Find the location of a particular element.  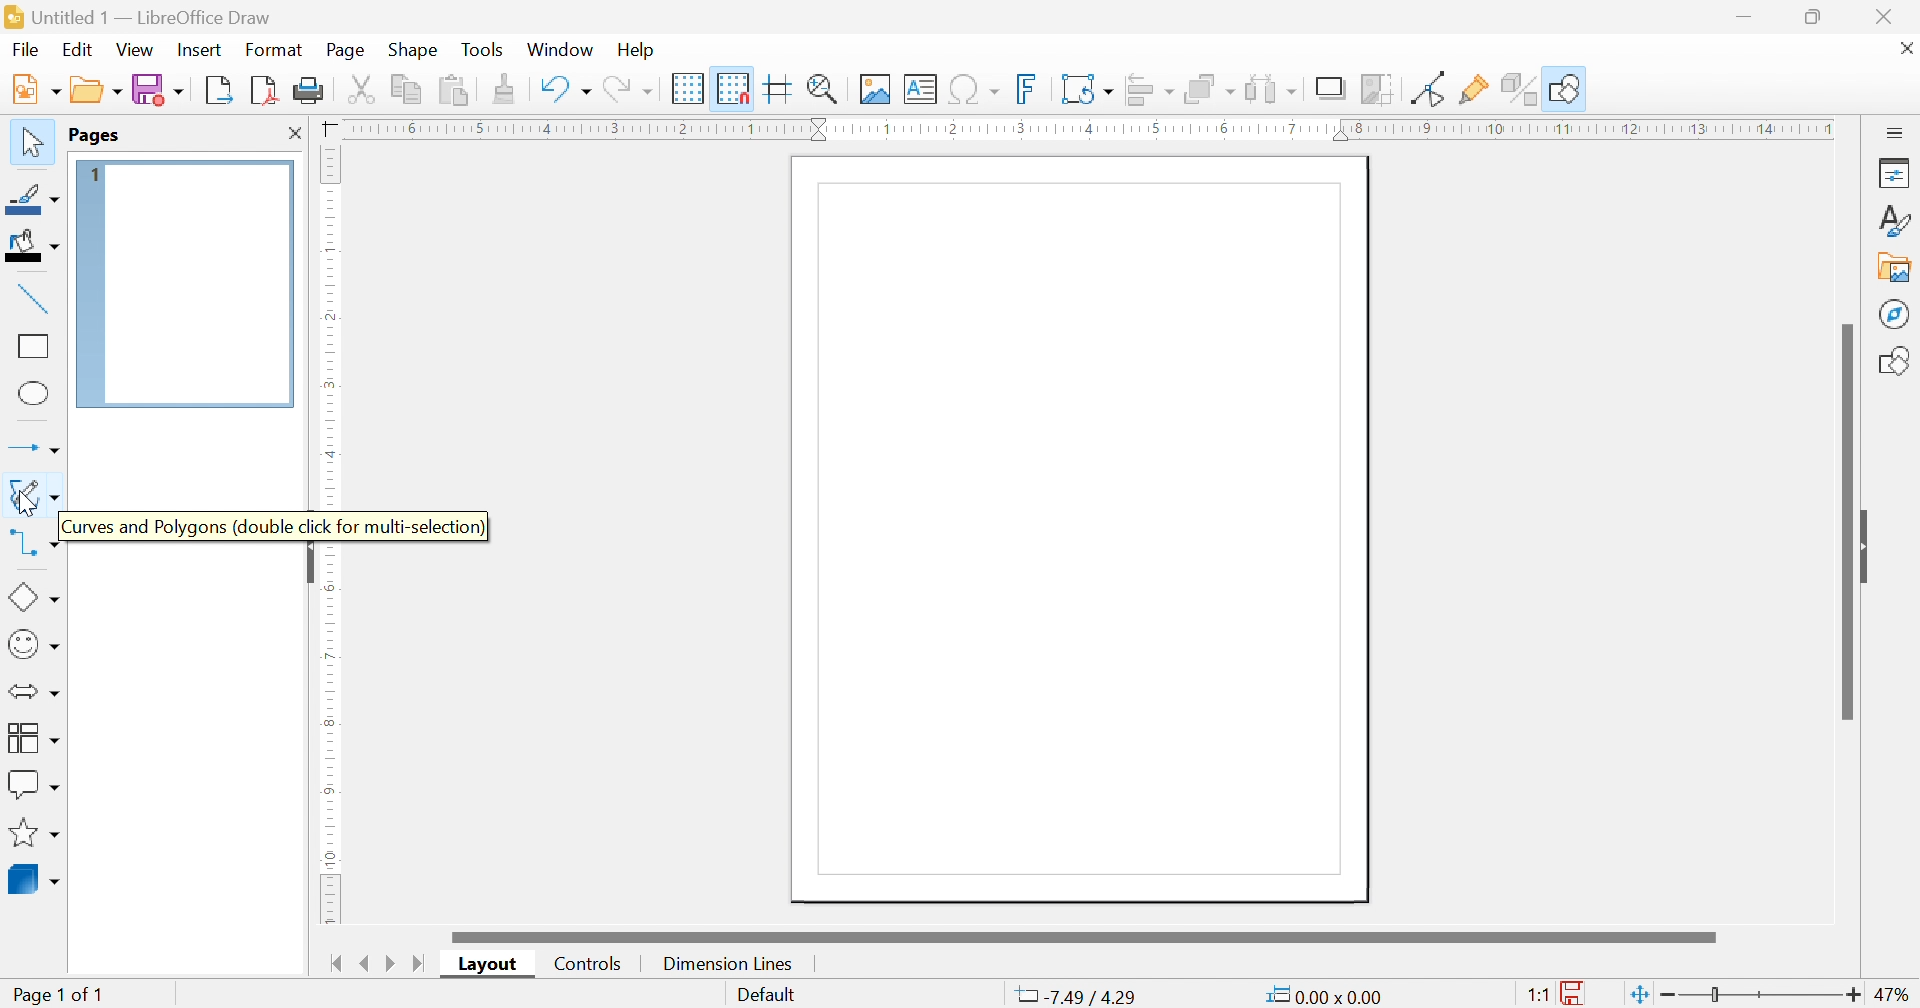

helplines while moving is located at coordinates (775, 88).